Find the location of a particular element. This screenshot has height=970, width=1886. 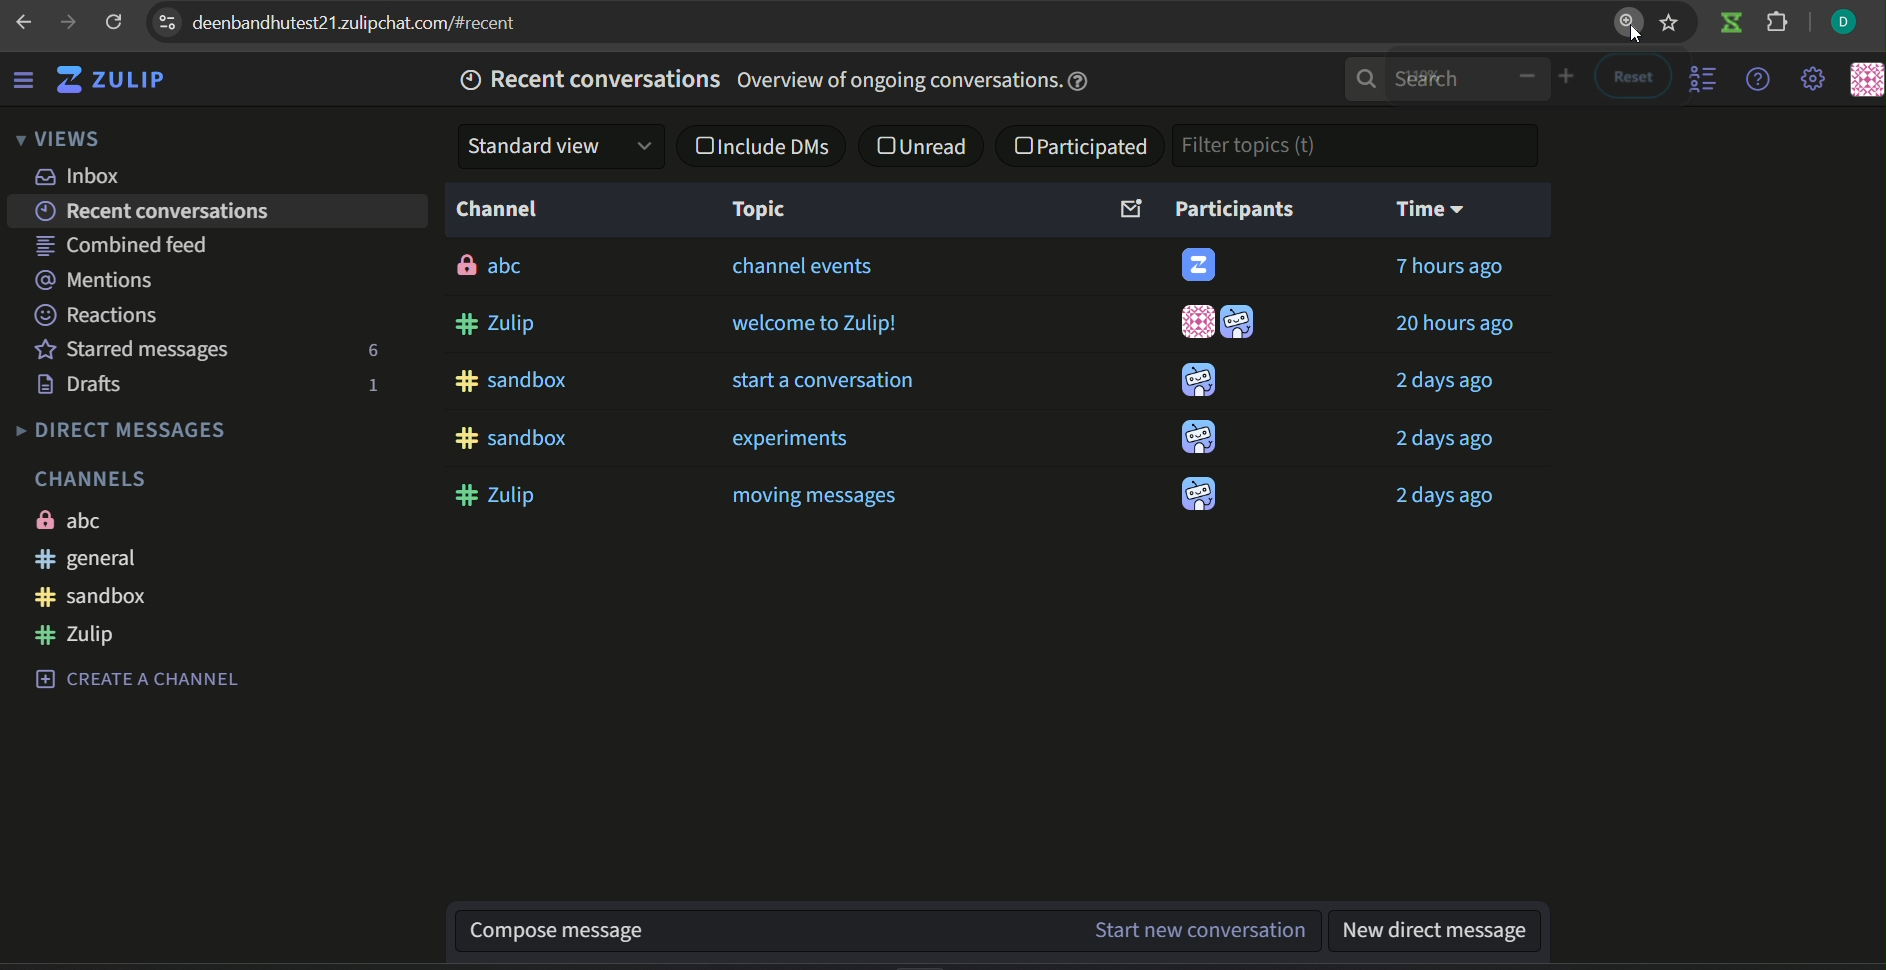

recent conversations is located at coordinates (157, 211).